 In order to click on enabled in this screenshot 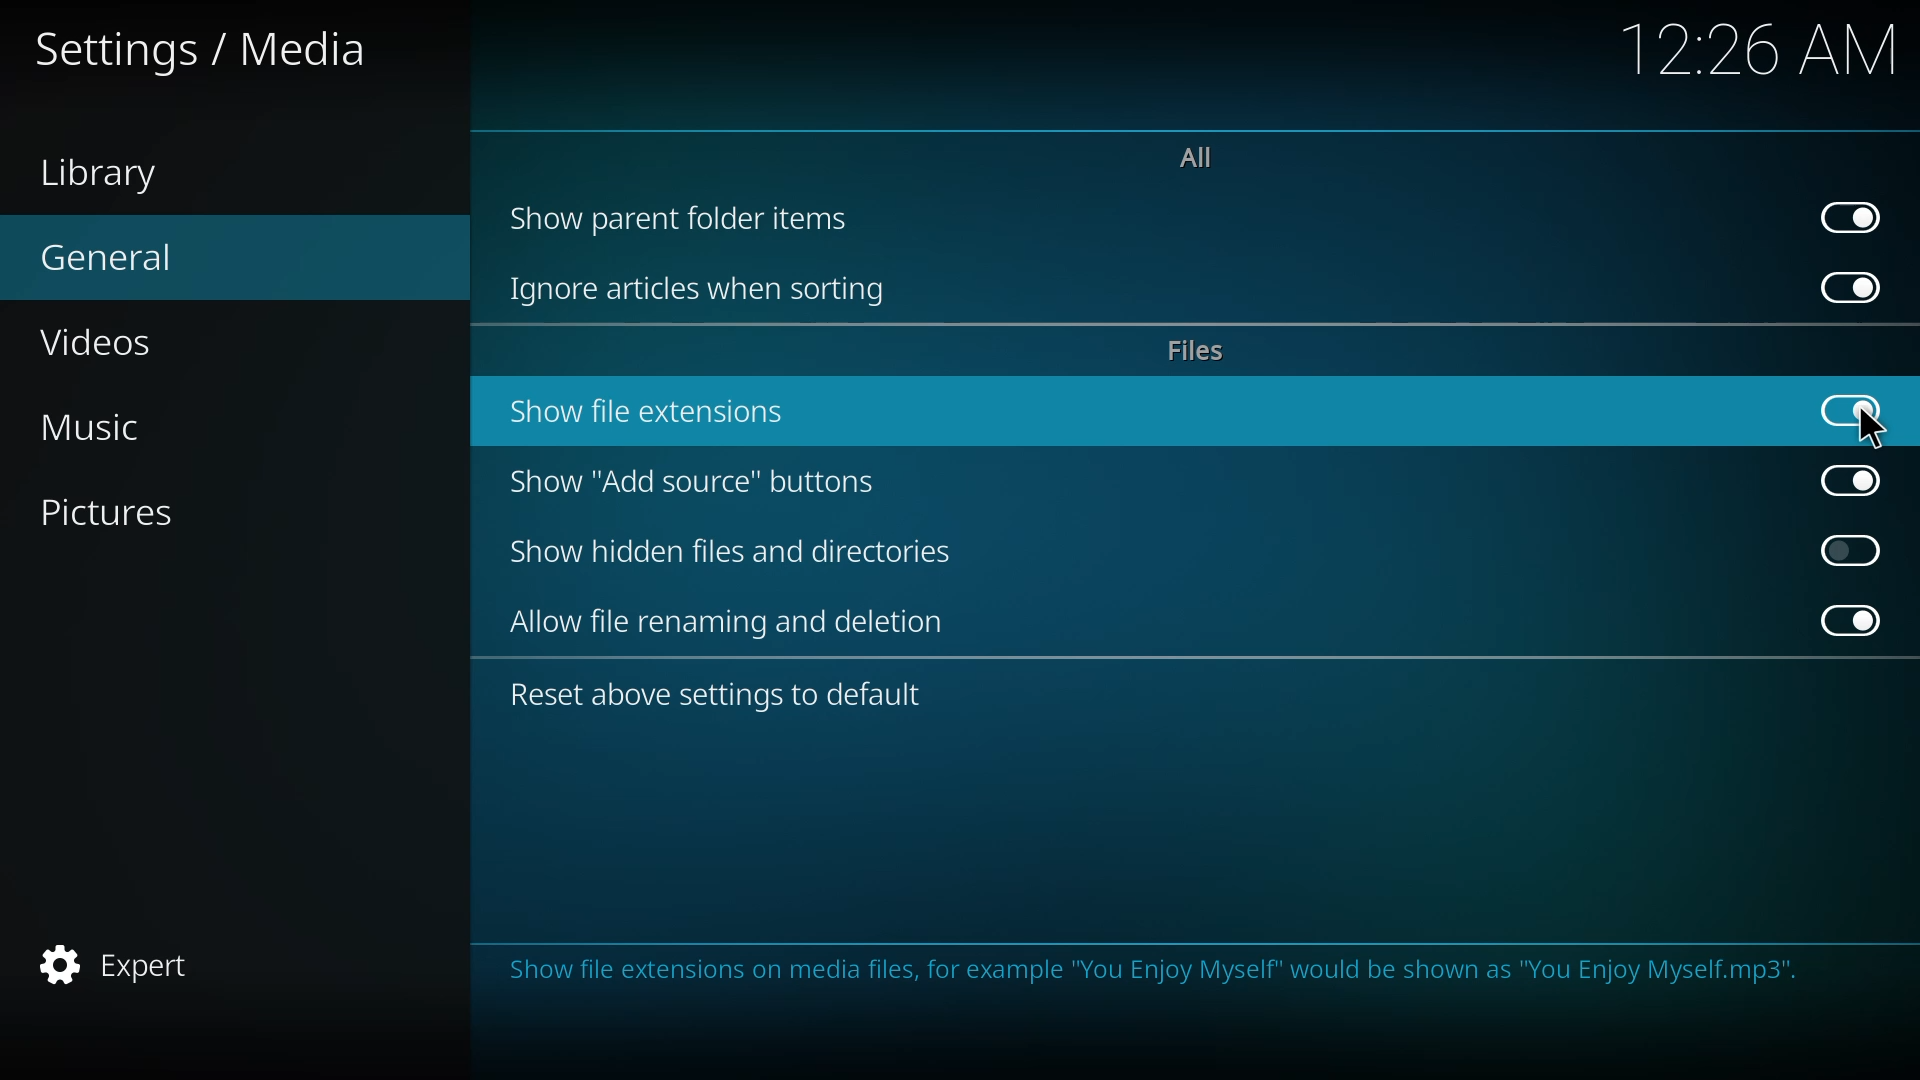, I will do `click(1858, 216)`.